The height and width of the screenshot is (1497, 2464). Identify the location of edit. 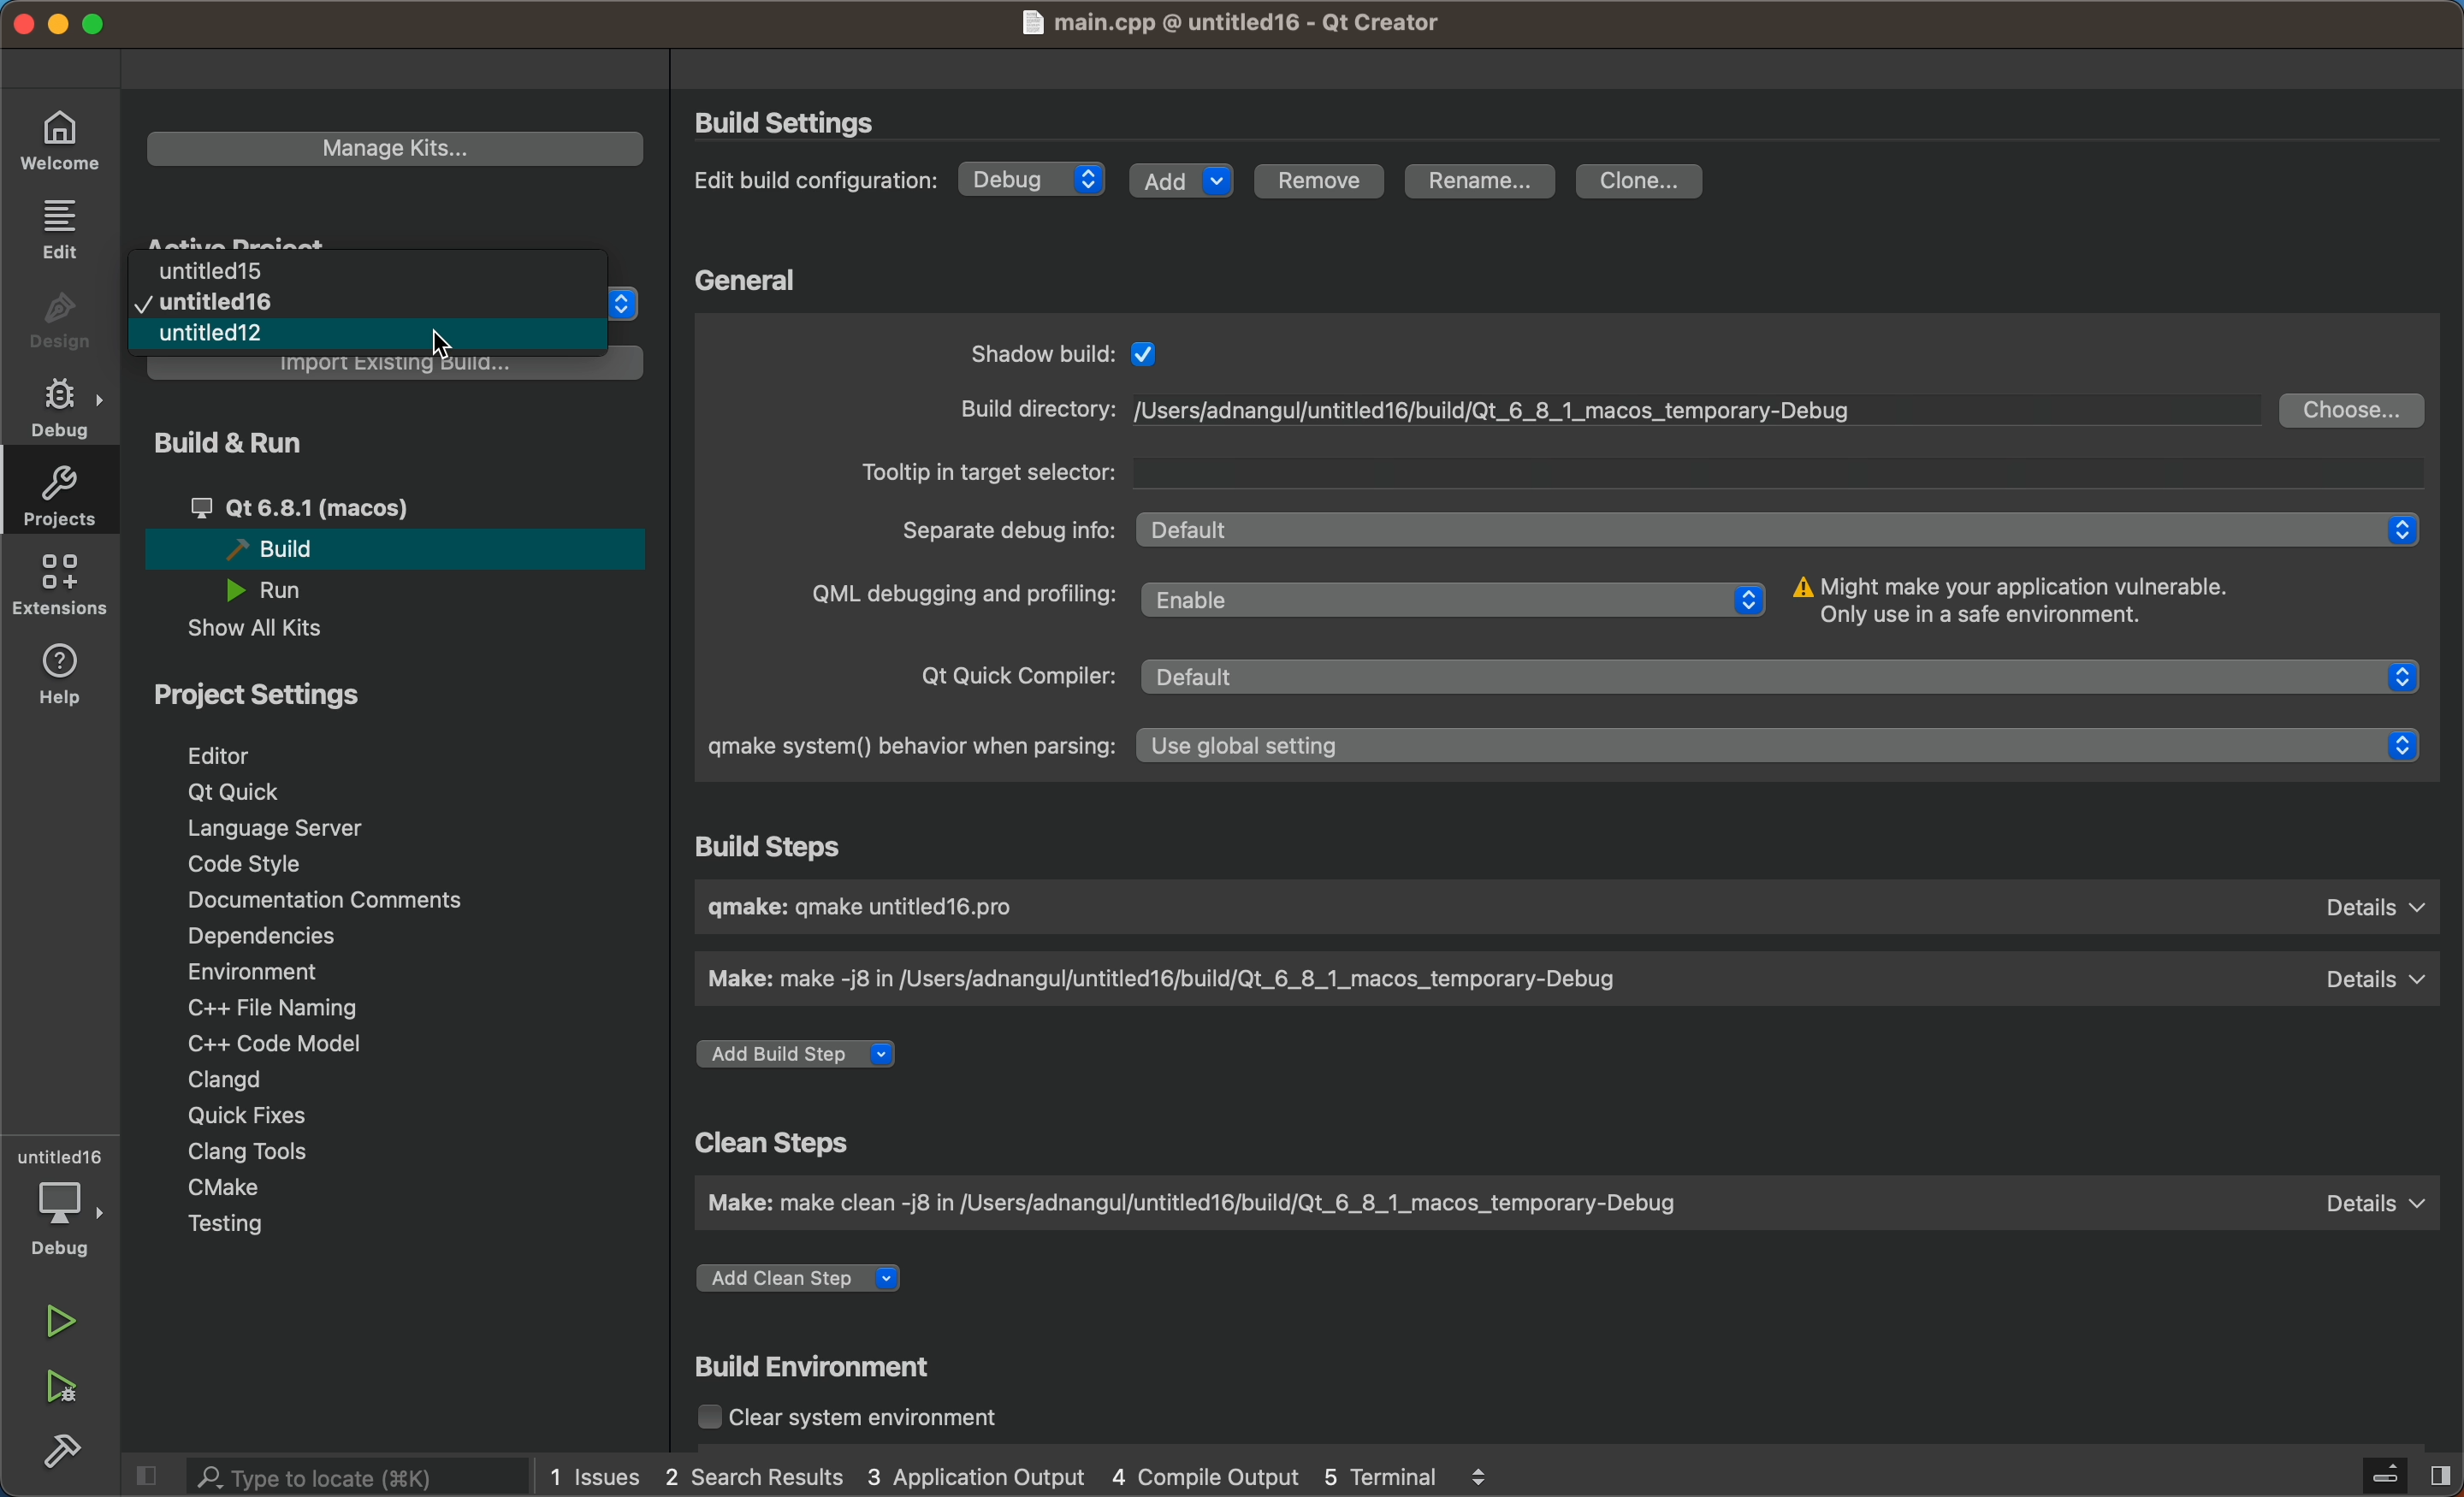
(59, 227).